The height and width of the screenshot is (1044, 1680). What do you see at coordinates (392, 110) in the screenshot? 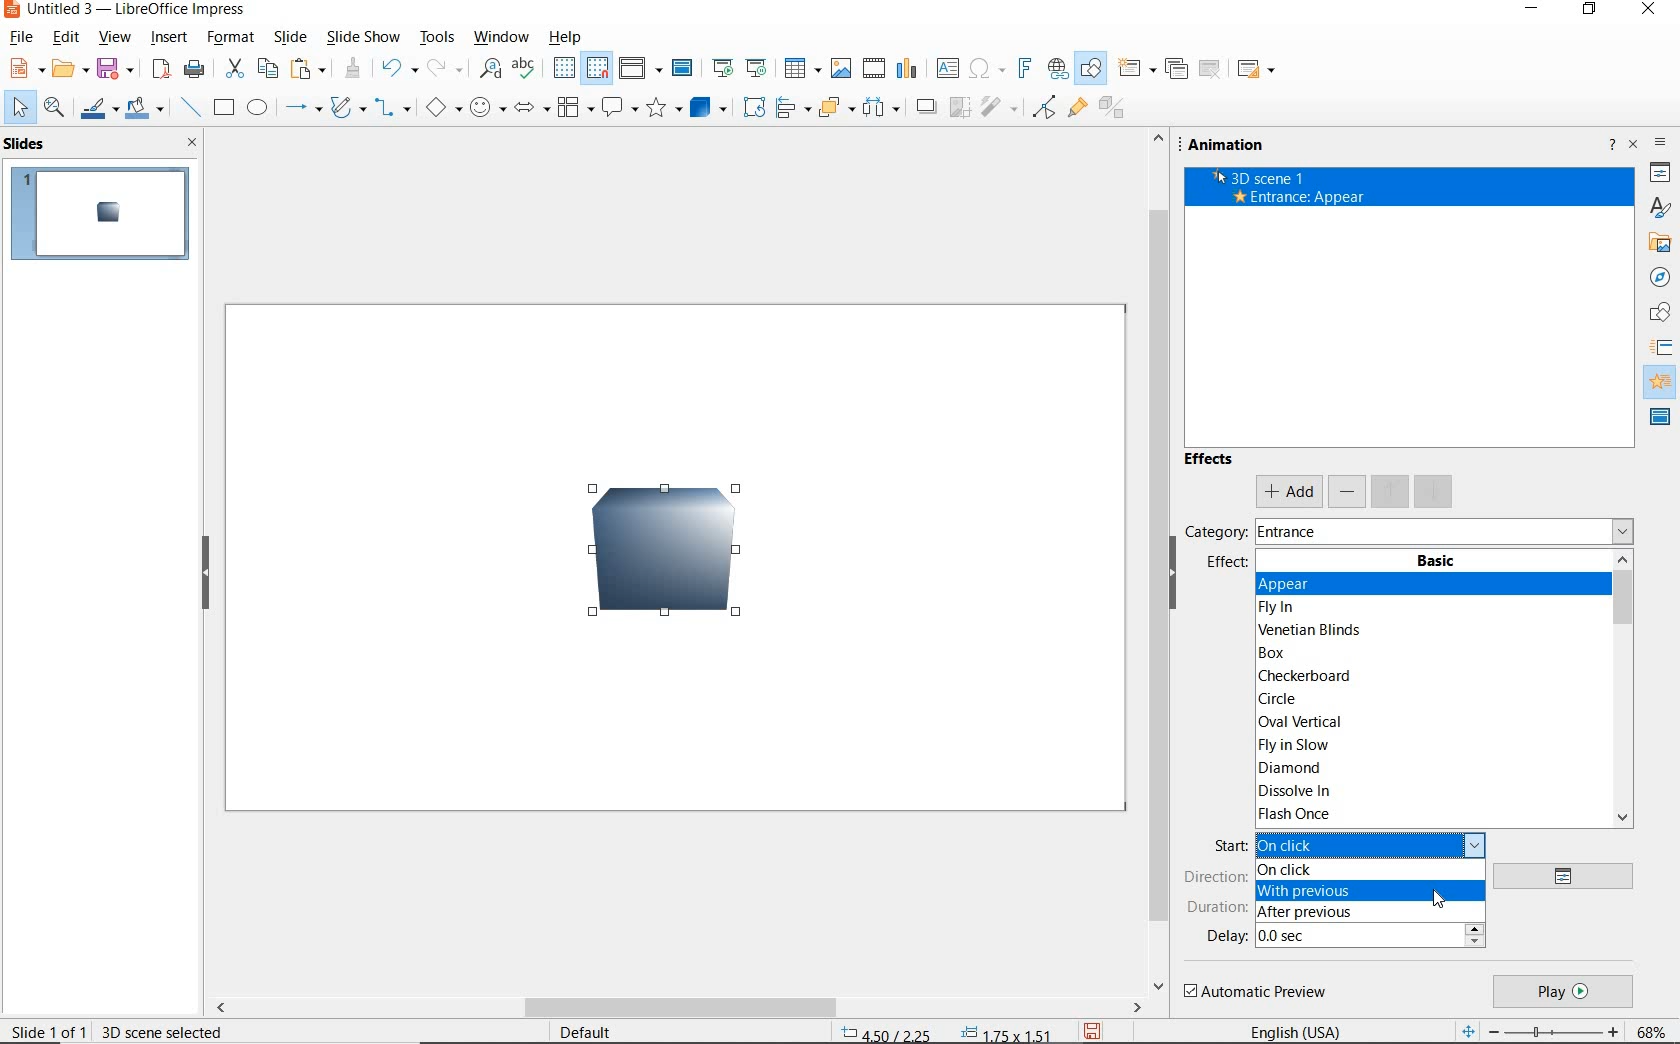
I see `connectors` at bounding box center [392, 110].